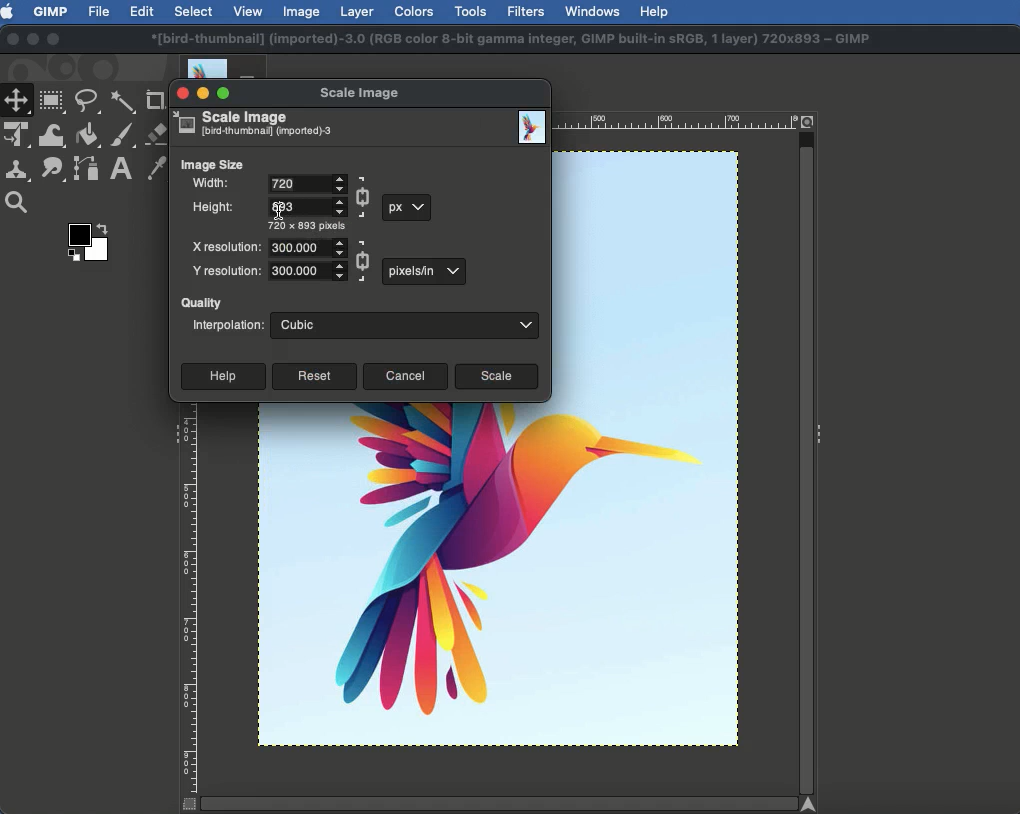 The image size is (1020, 814). What do you see at coordinates (309, 248) in the screenshot?
I see `Numeral` at bounding box center [309, 248].